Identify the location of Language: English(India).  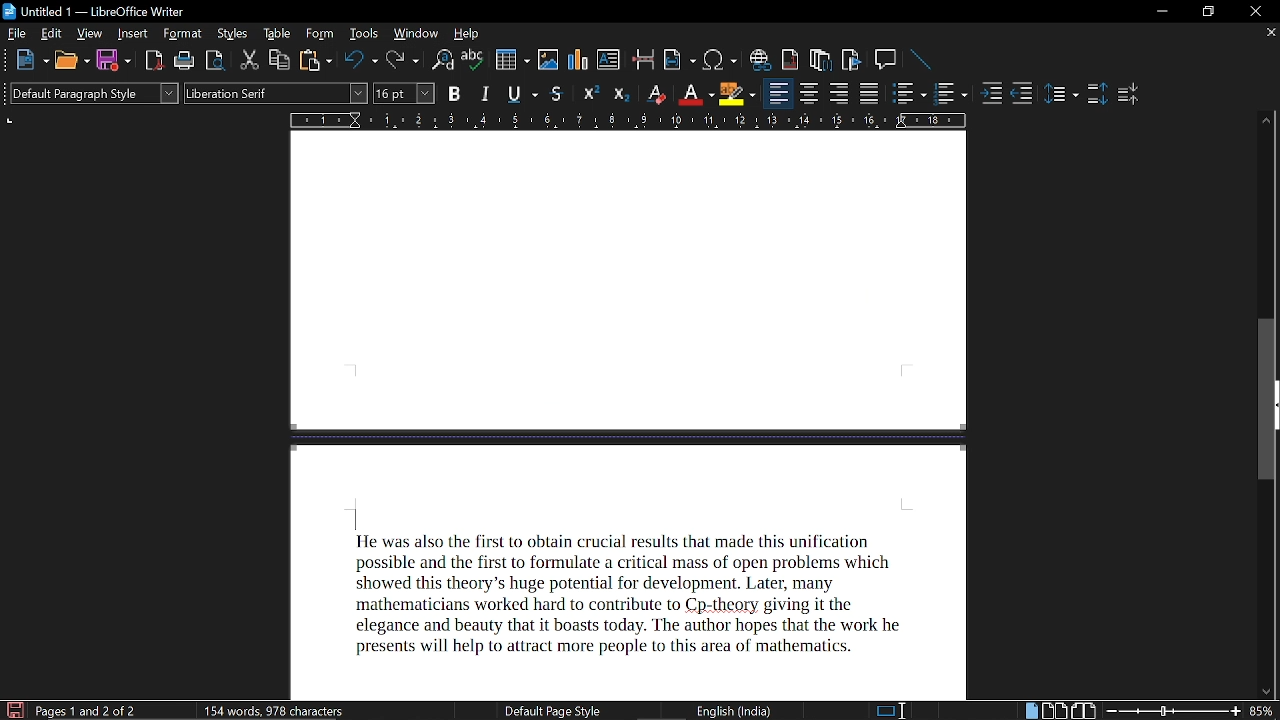
(719, 708).